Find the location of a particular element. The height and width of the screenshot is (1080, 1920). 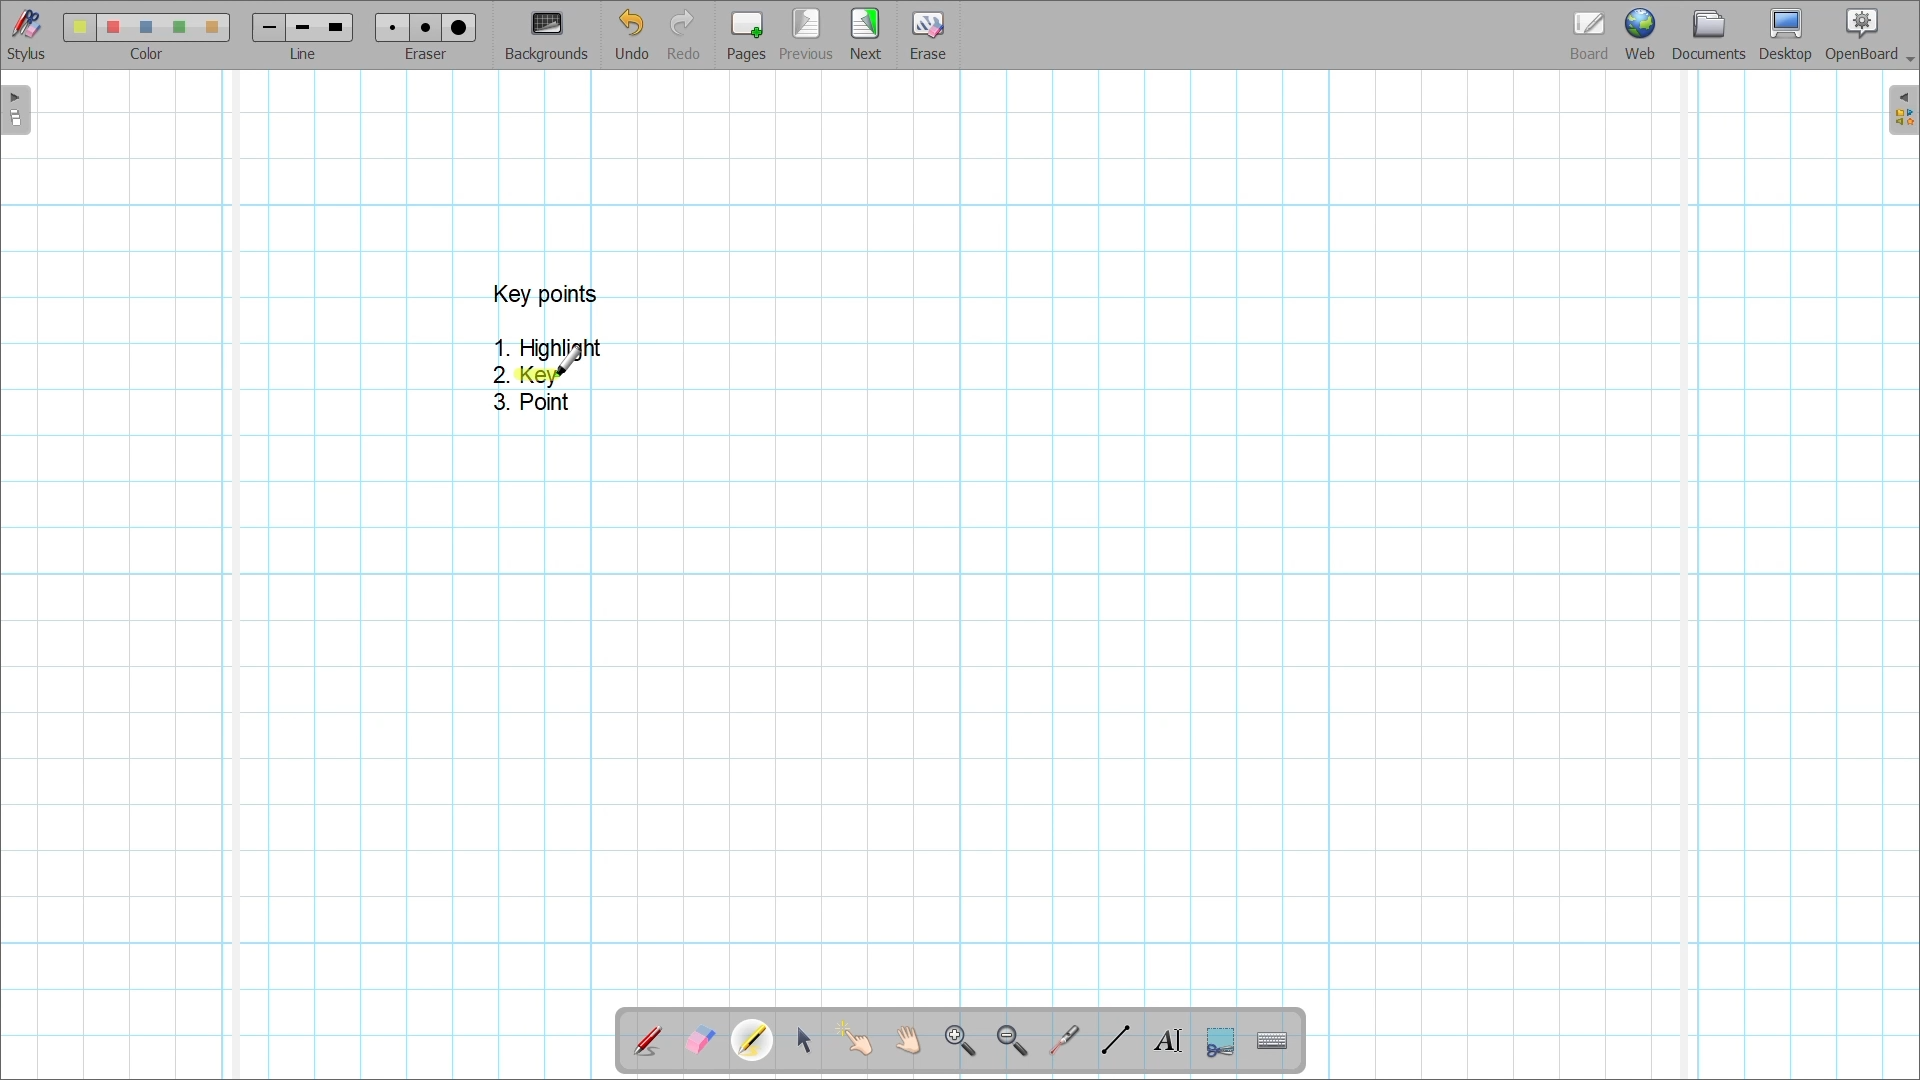

Scroll page is located at coordinates (907, 1040).